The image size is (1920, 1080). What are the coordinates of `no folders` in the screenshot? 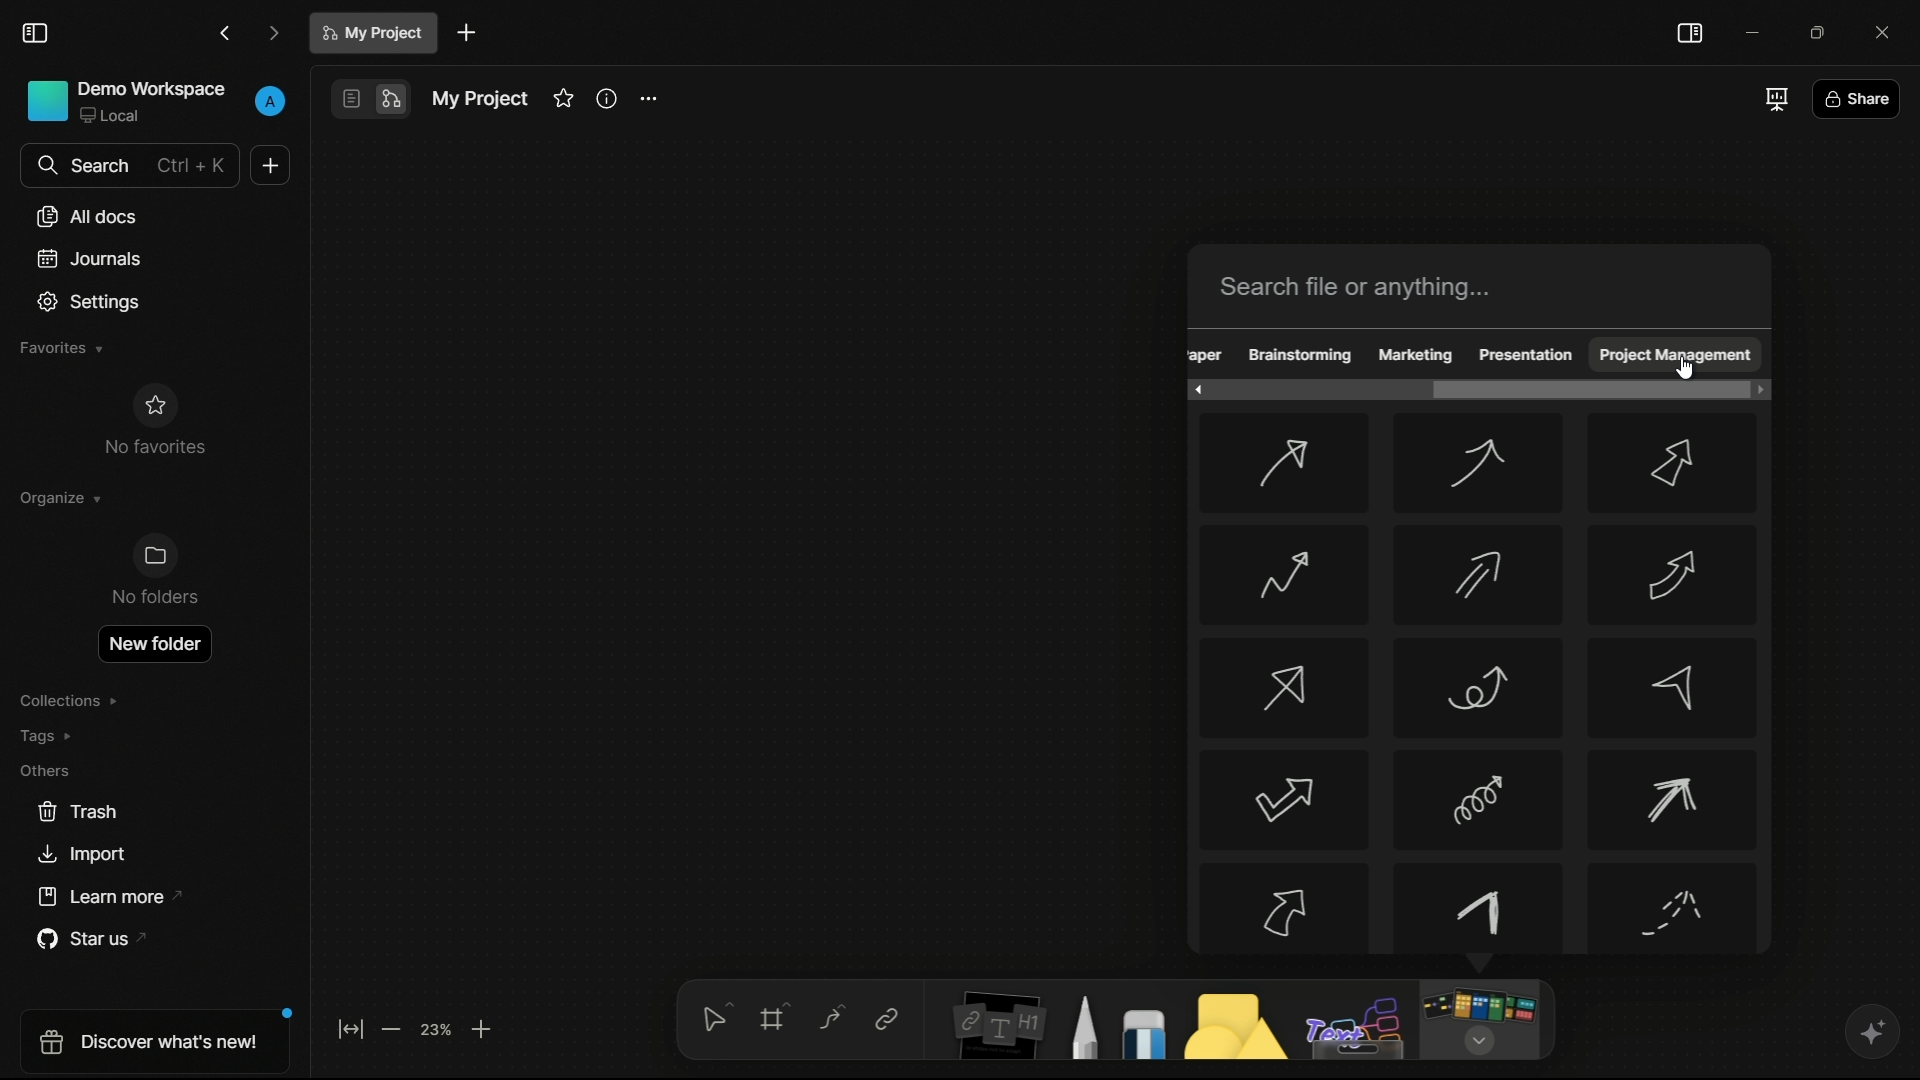 It's located at (153, 570).